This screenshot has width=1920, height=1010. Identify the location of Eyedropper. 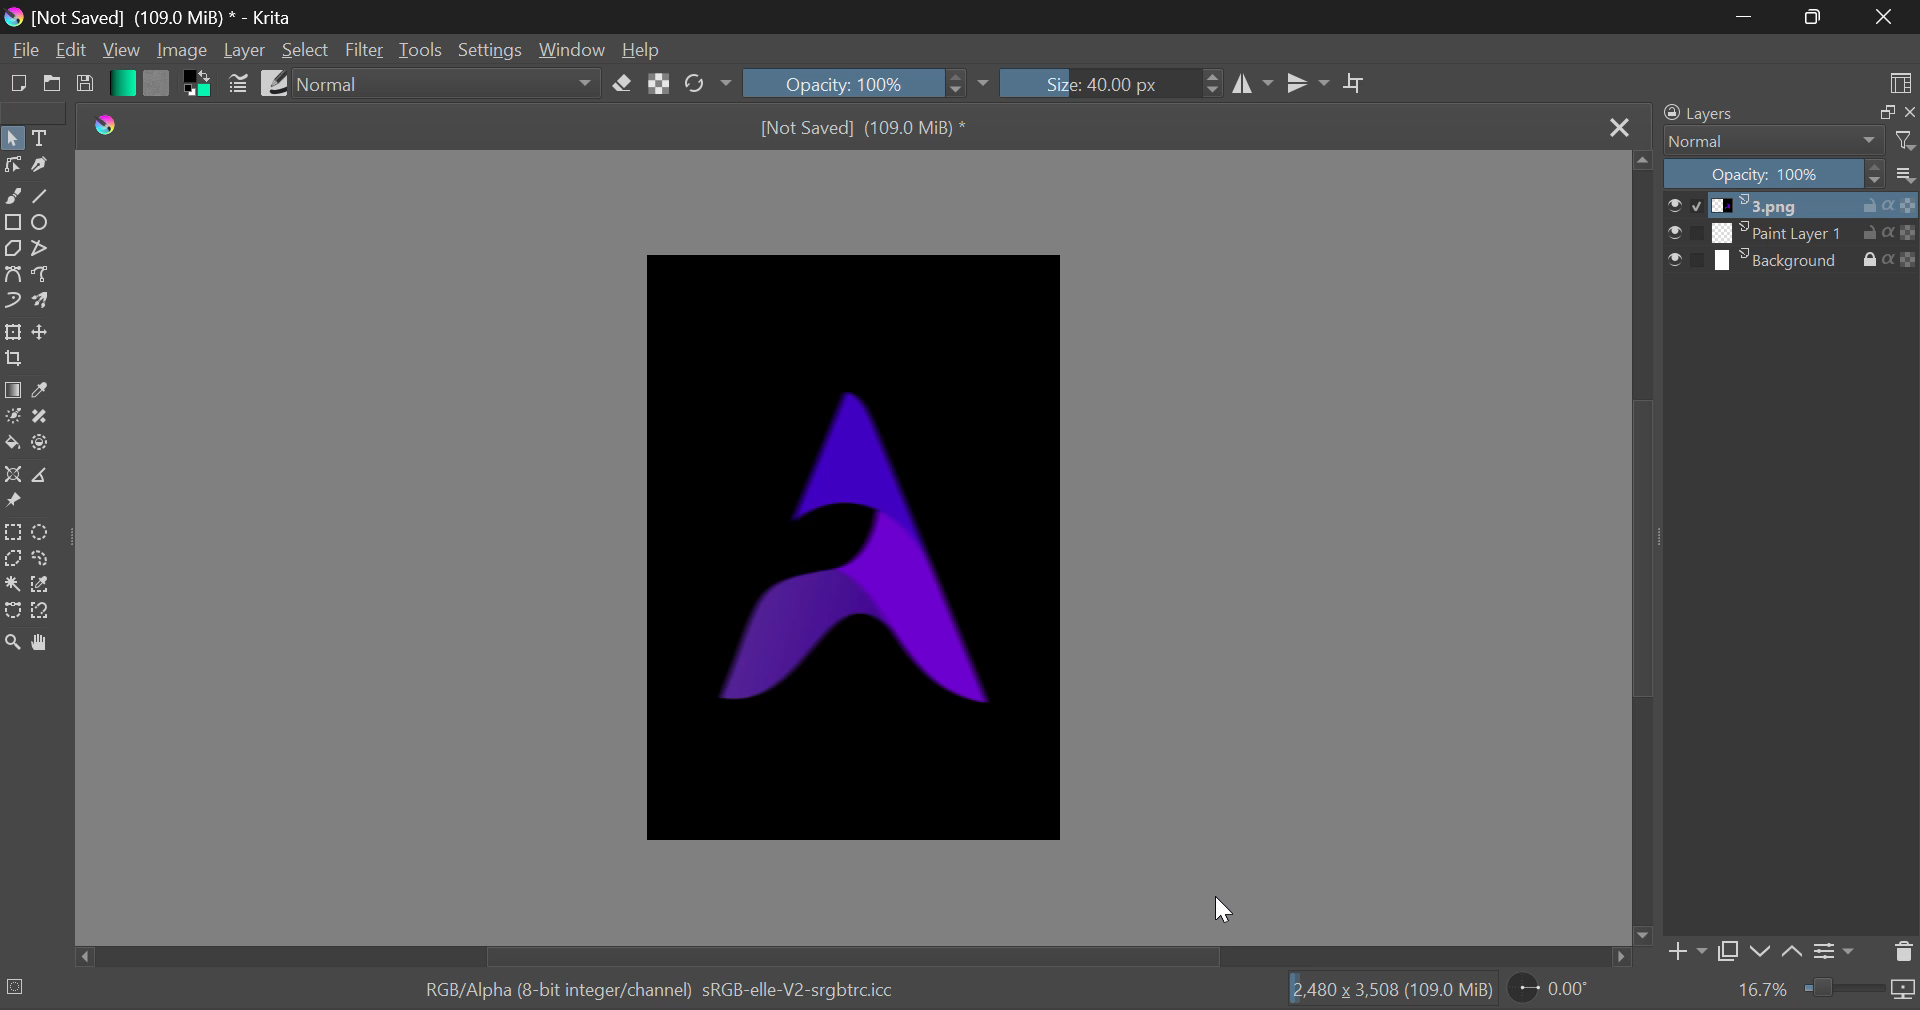
(44, 390).